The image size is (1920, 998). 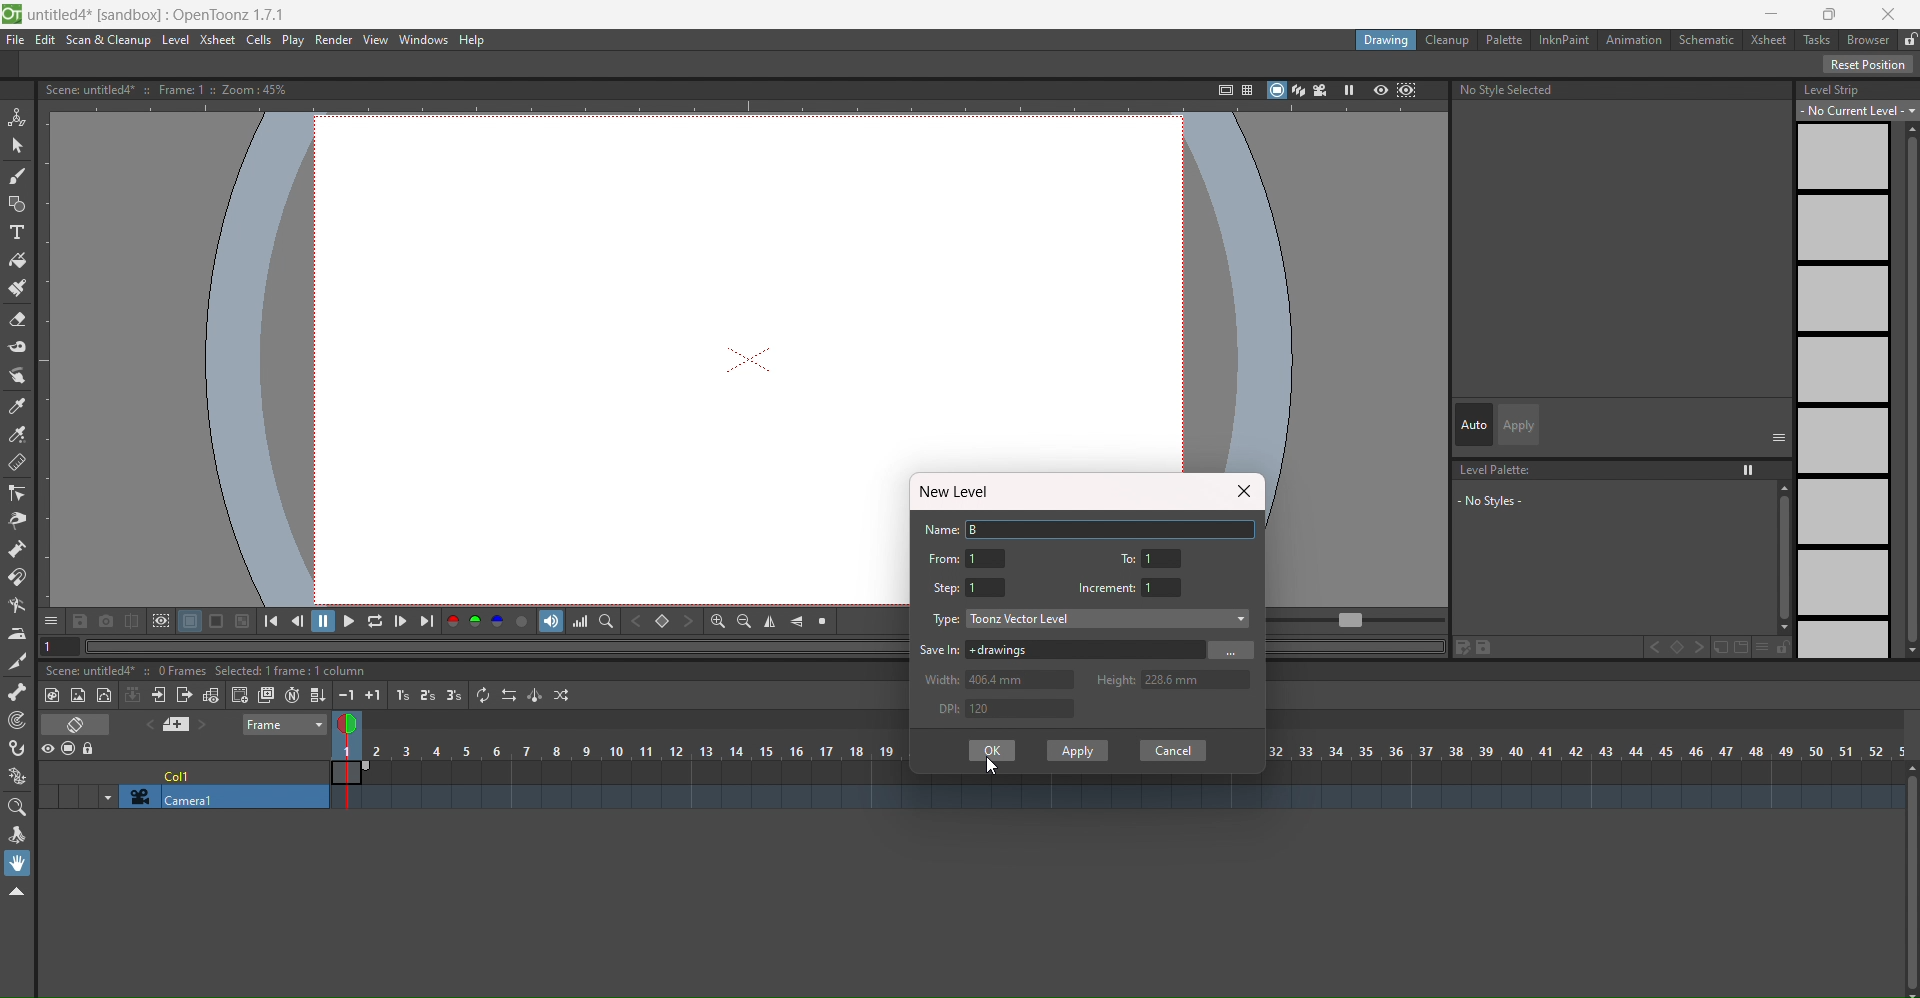 I want to click on from, so click(x=943, y=558).